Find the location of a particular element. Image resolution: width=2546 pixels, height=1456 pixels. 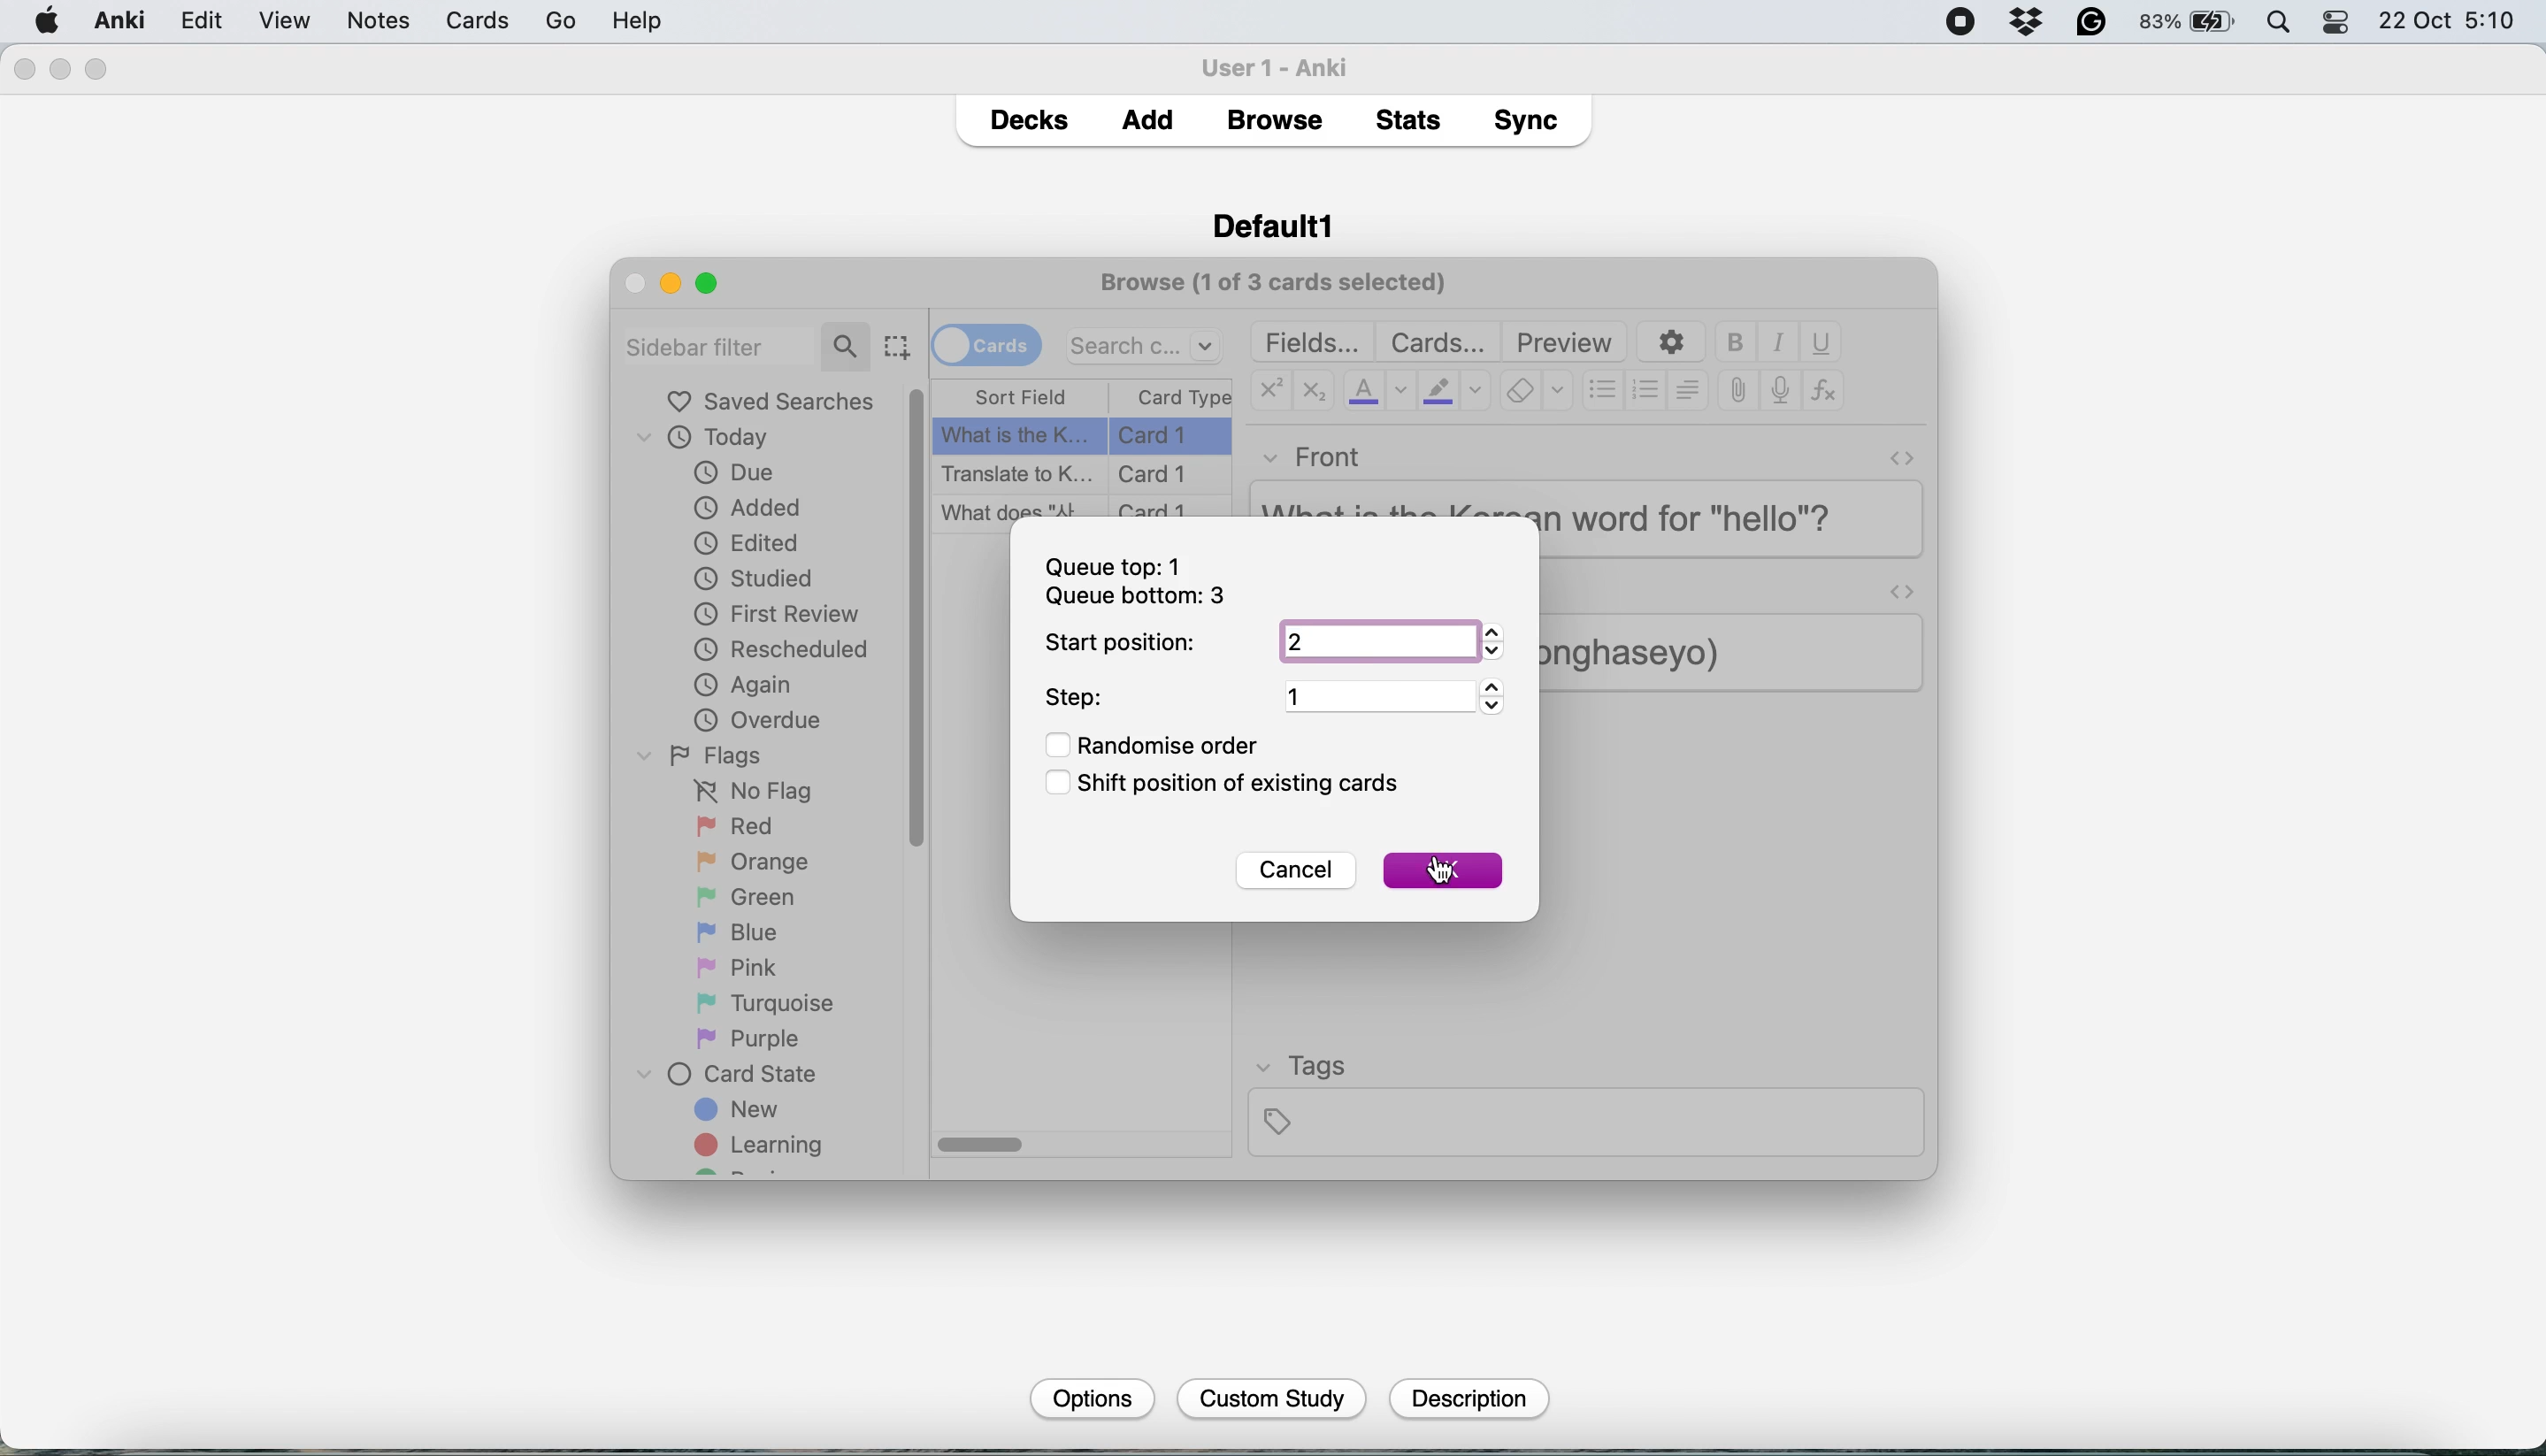

Front is located at coordinates (1314, 453).